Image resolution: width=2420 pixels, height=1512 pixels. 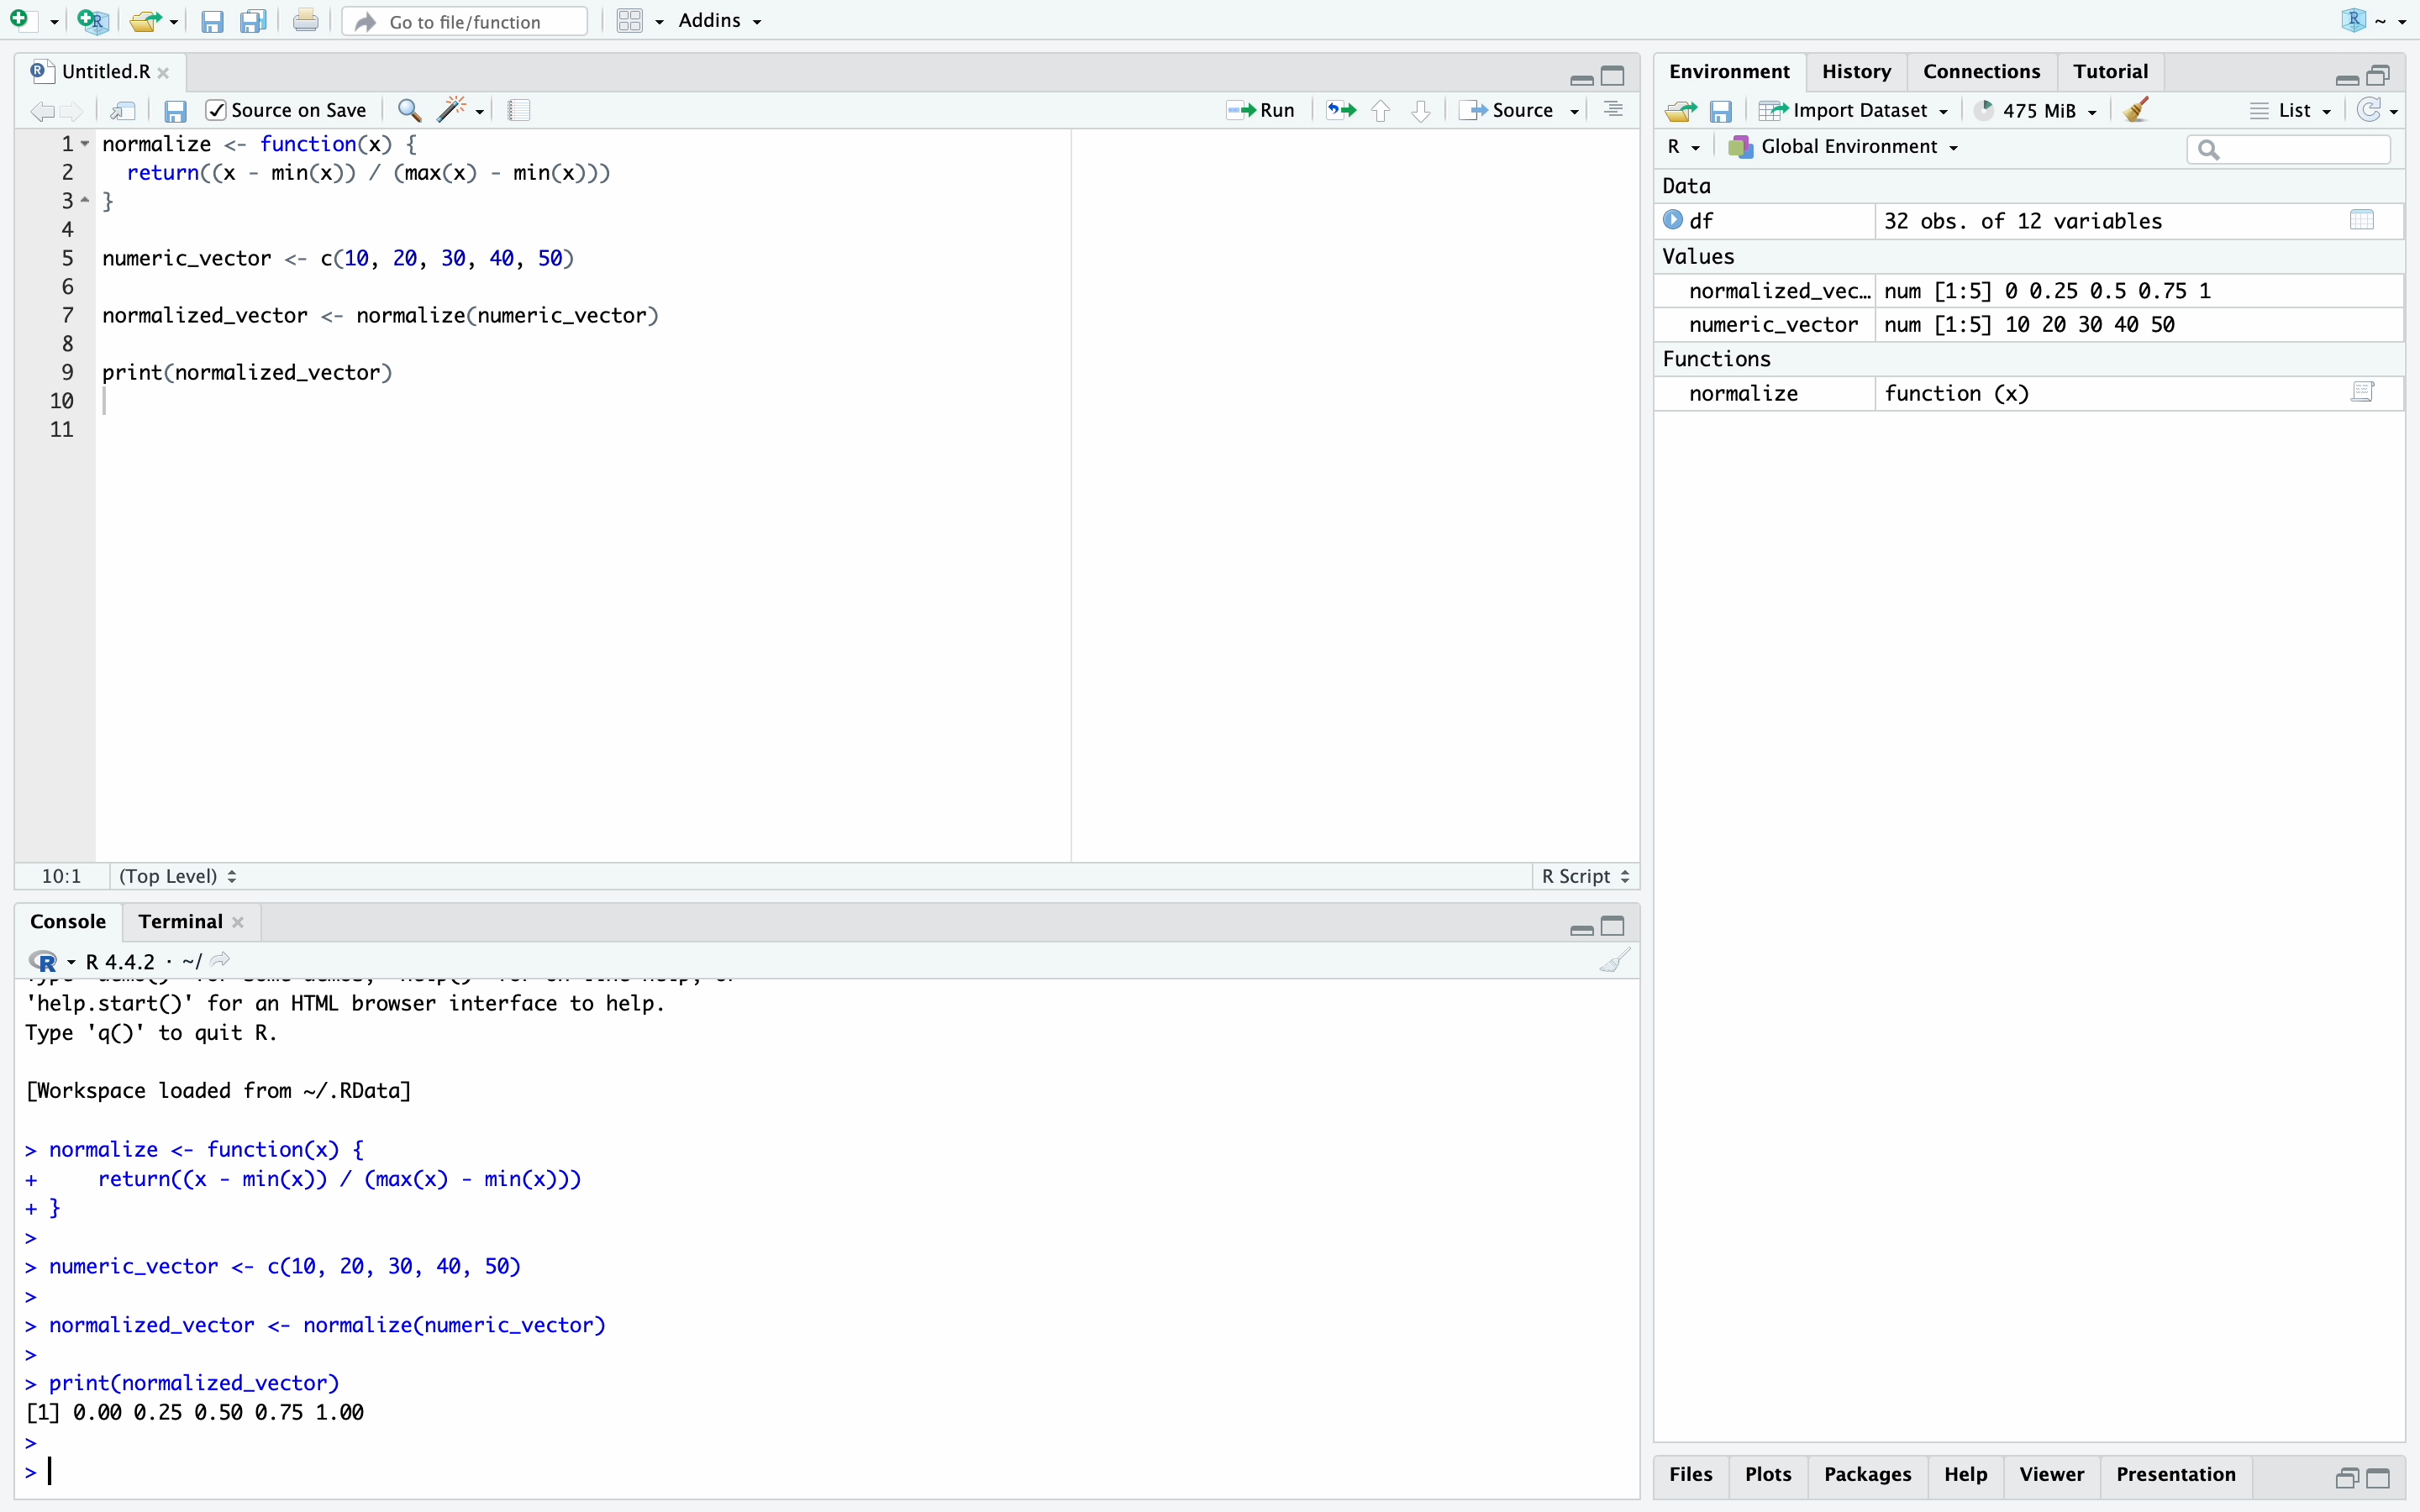 I want to click on Data/Table, so click(x=2359, y=216).